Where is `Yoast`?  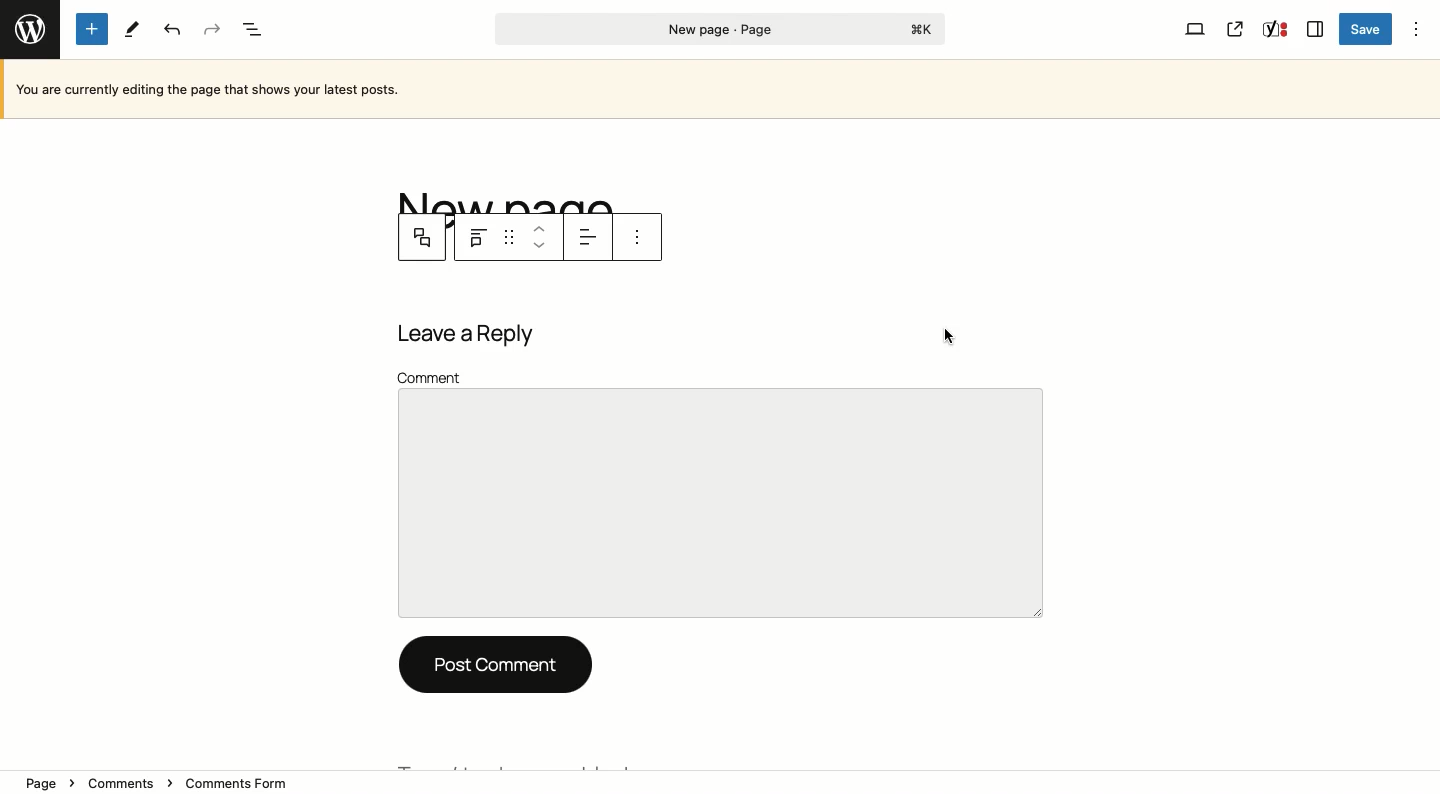 Yoast is located at coordinates (1276, 28).